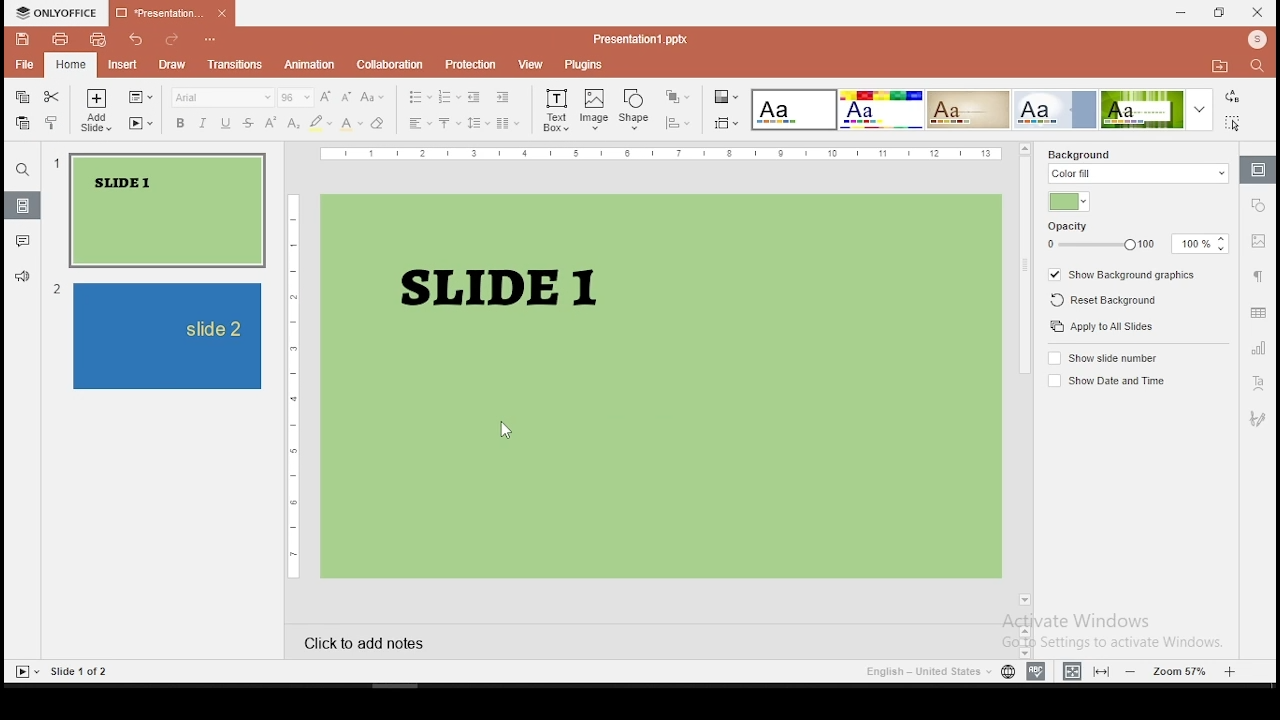  What do you see at coordinates (1142, 109) in the screenshot?
I see `select color theme` at bounding box center [1142, 109].